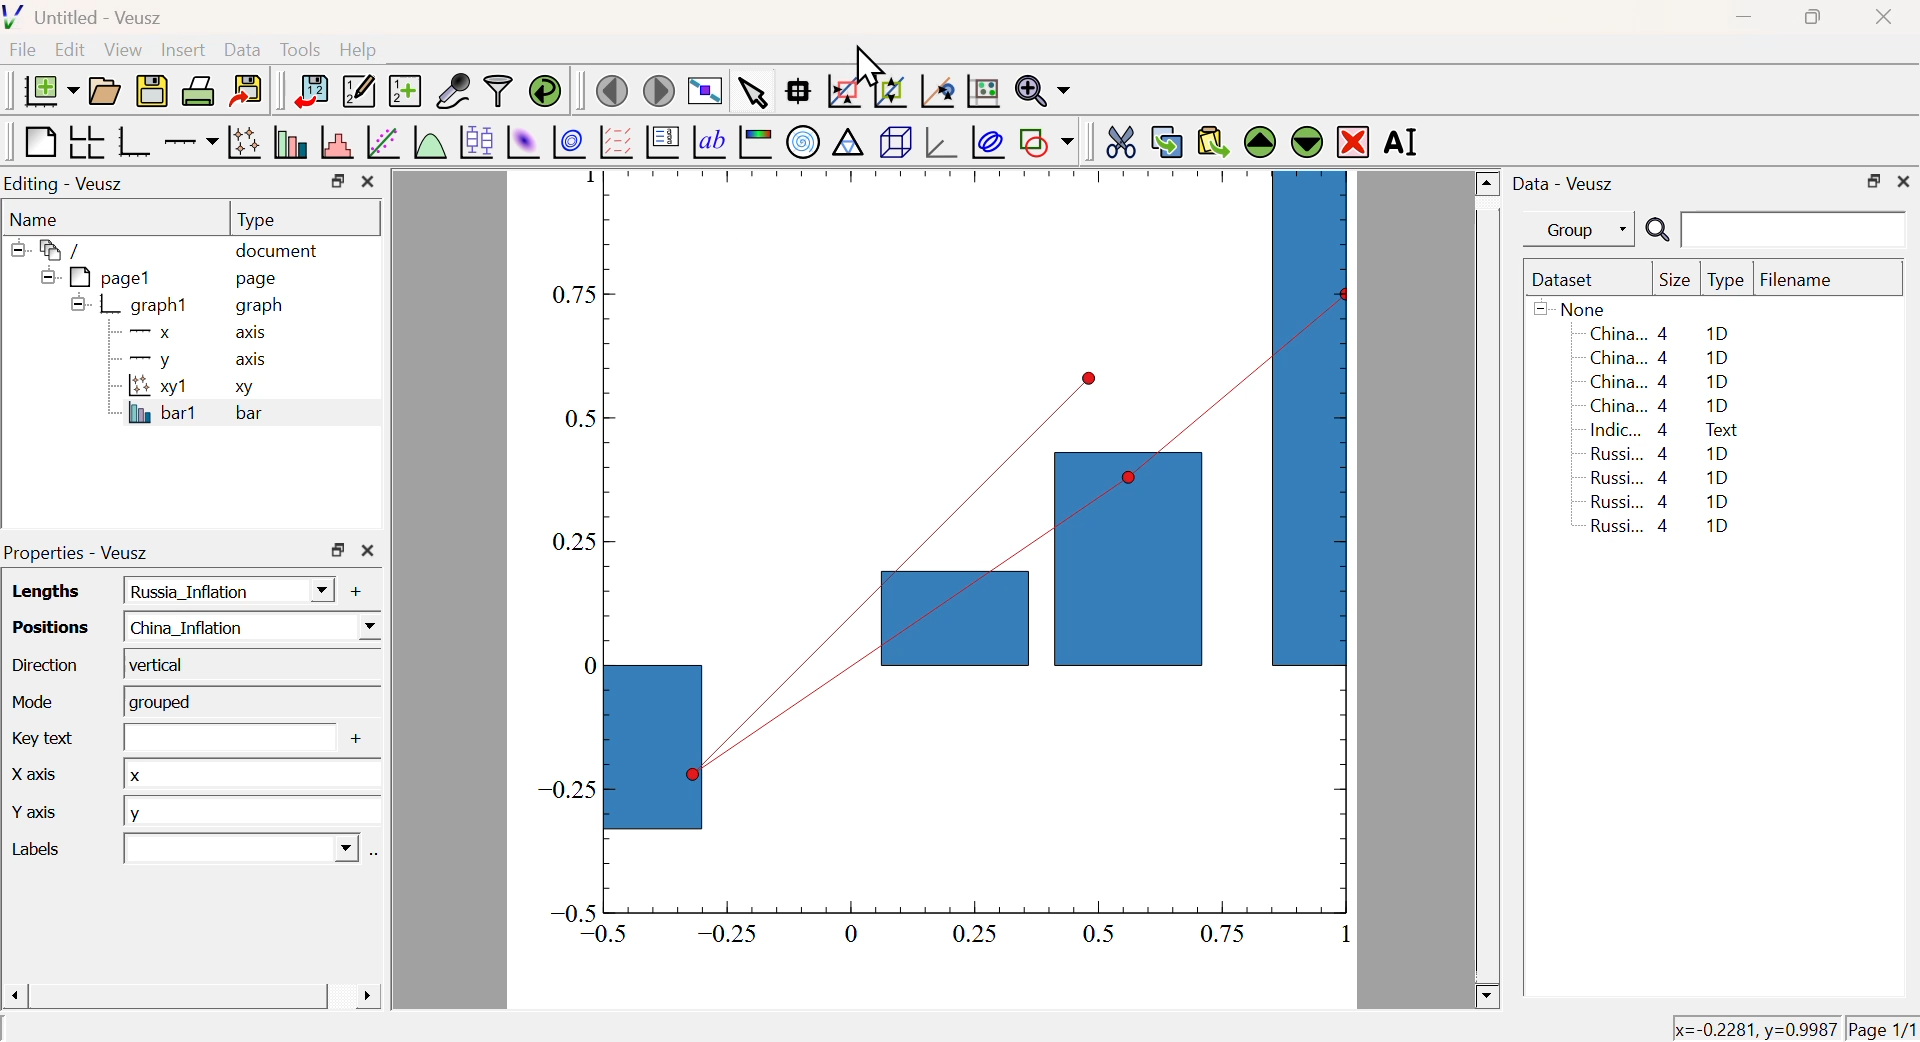 Image resolution: width=1920 pixels, height=1042 pixels. I want to click on Previous Page, so click(613, 92).